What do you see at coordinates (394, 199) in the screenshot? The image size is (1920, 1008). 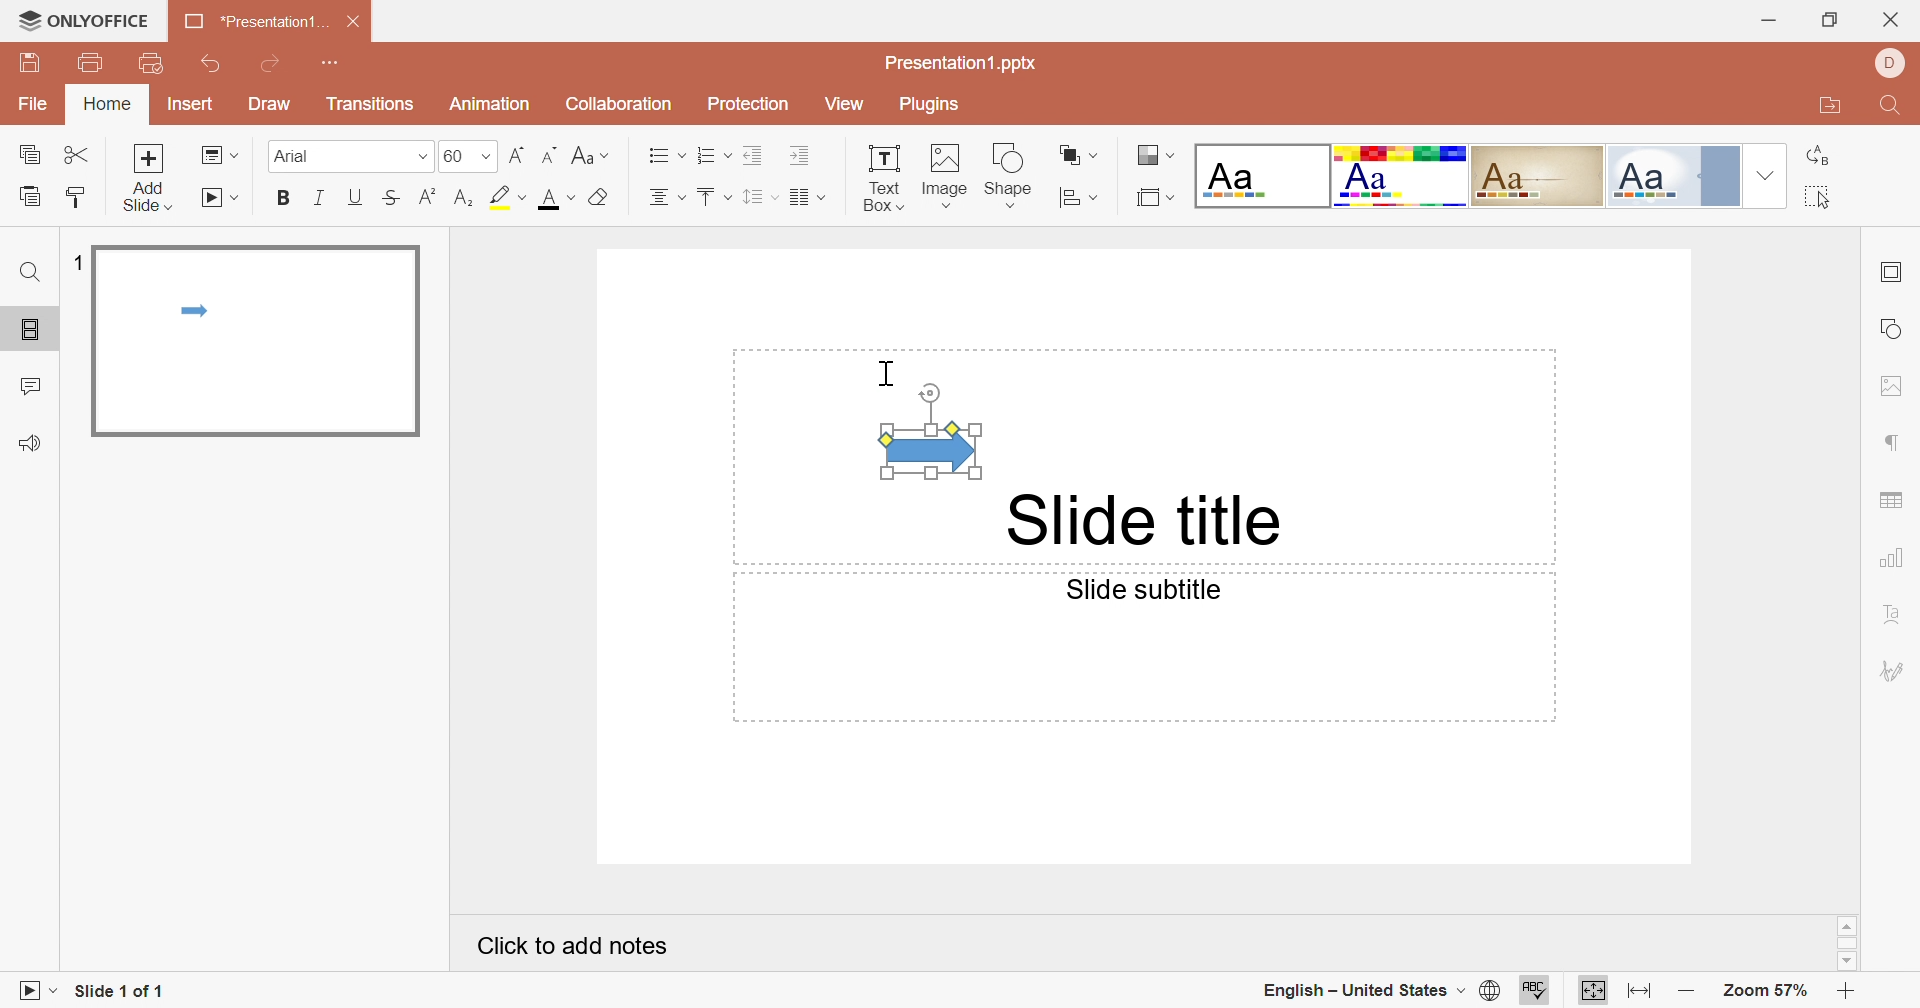 I see `Strikethrough` at bounding box center [394, 199].